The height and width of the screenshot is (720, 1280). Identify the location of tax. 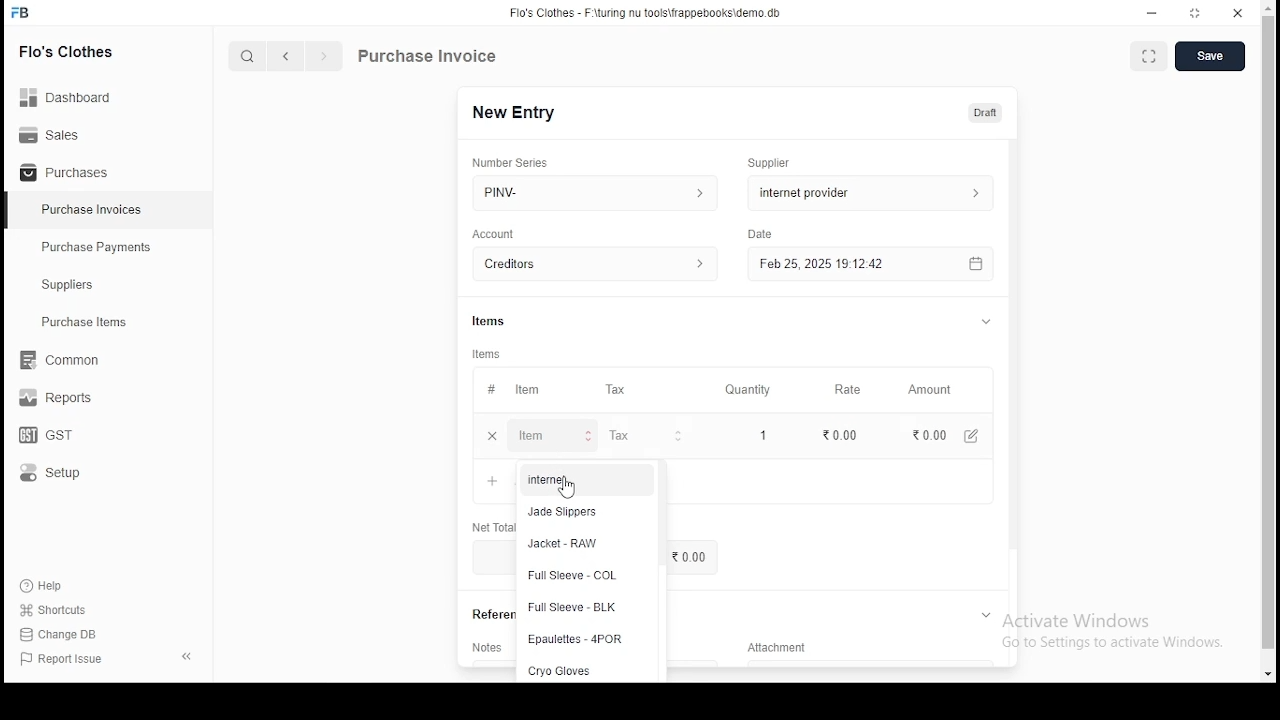
(623, 390).